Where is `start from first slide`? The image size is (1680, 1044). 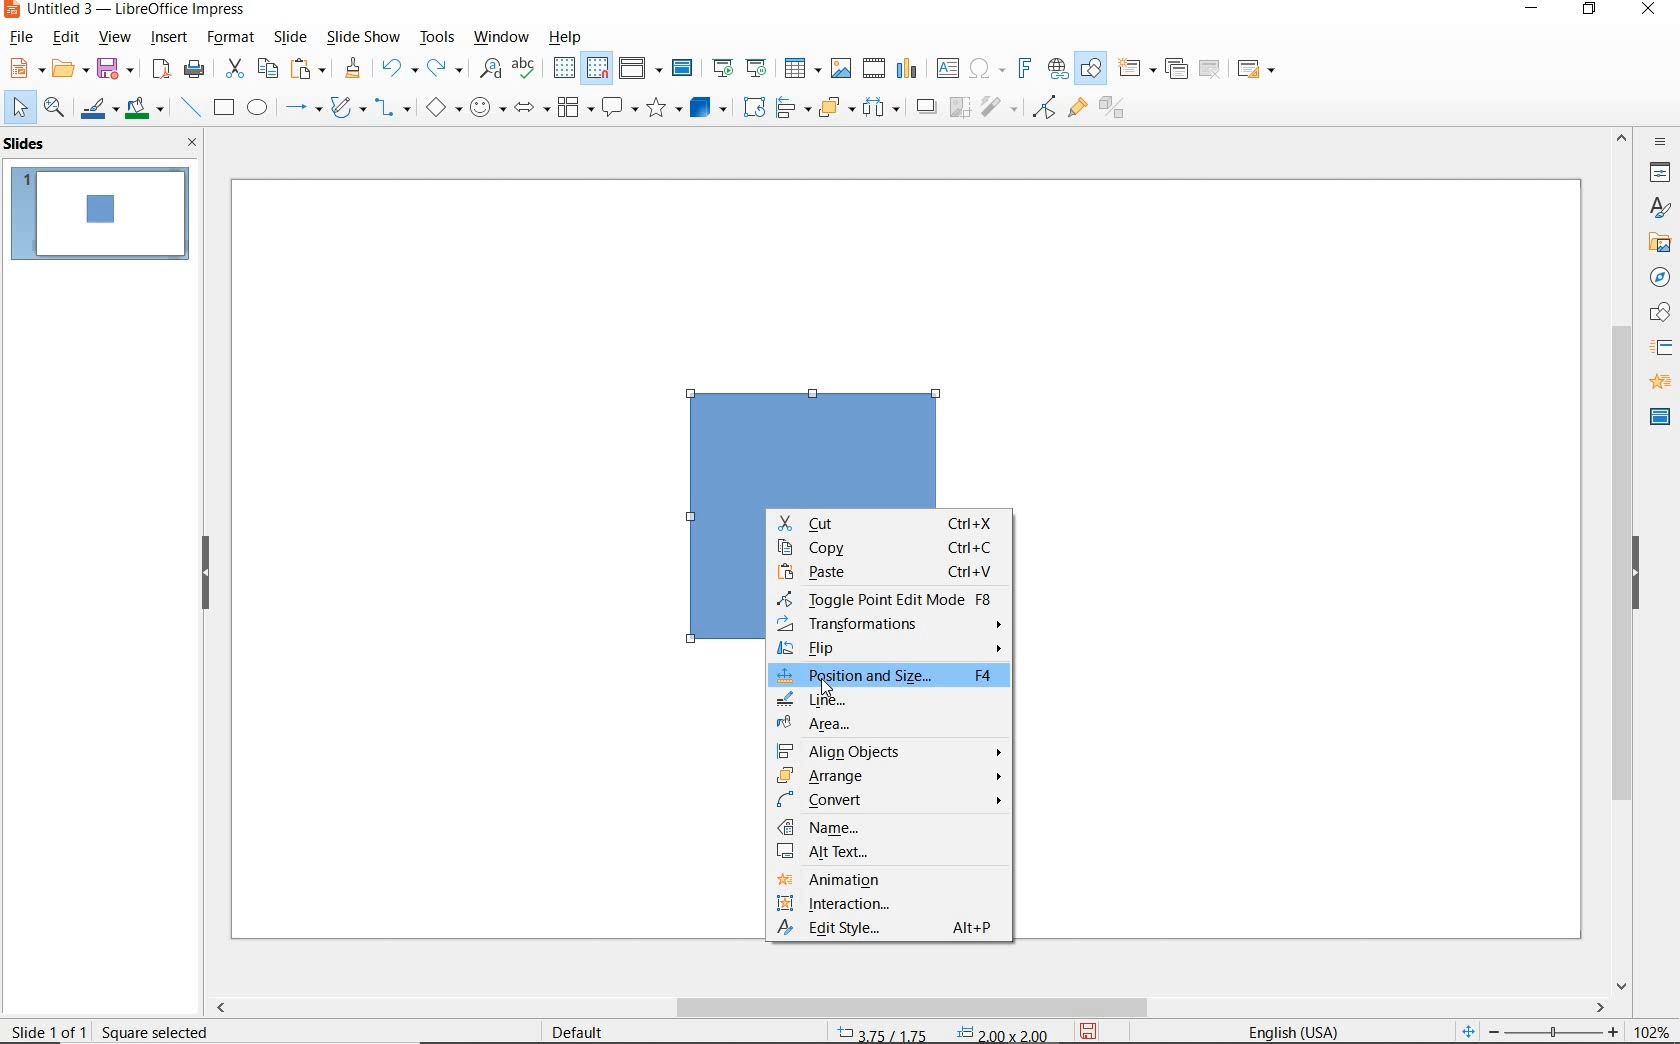 start from first slide is located at coordinates (724, 65).